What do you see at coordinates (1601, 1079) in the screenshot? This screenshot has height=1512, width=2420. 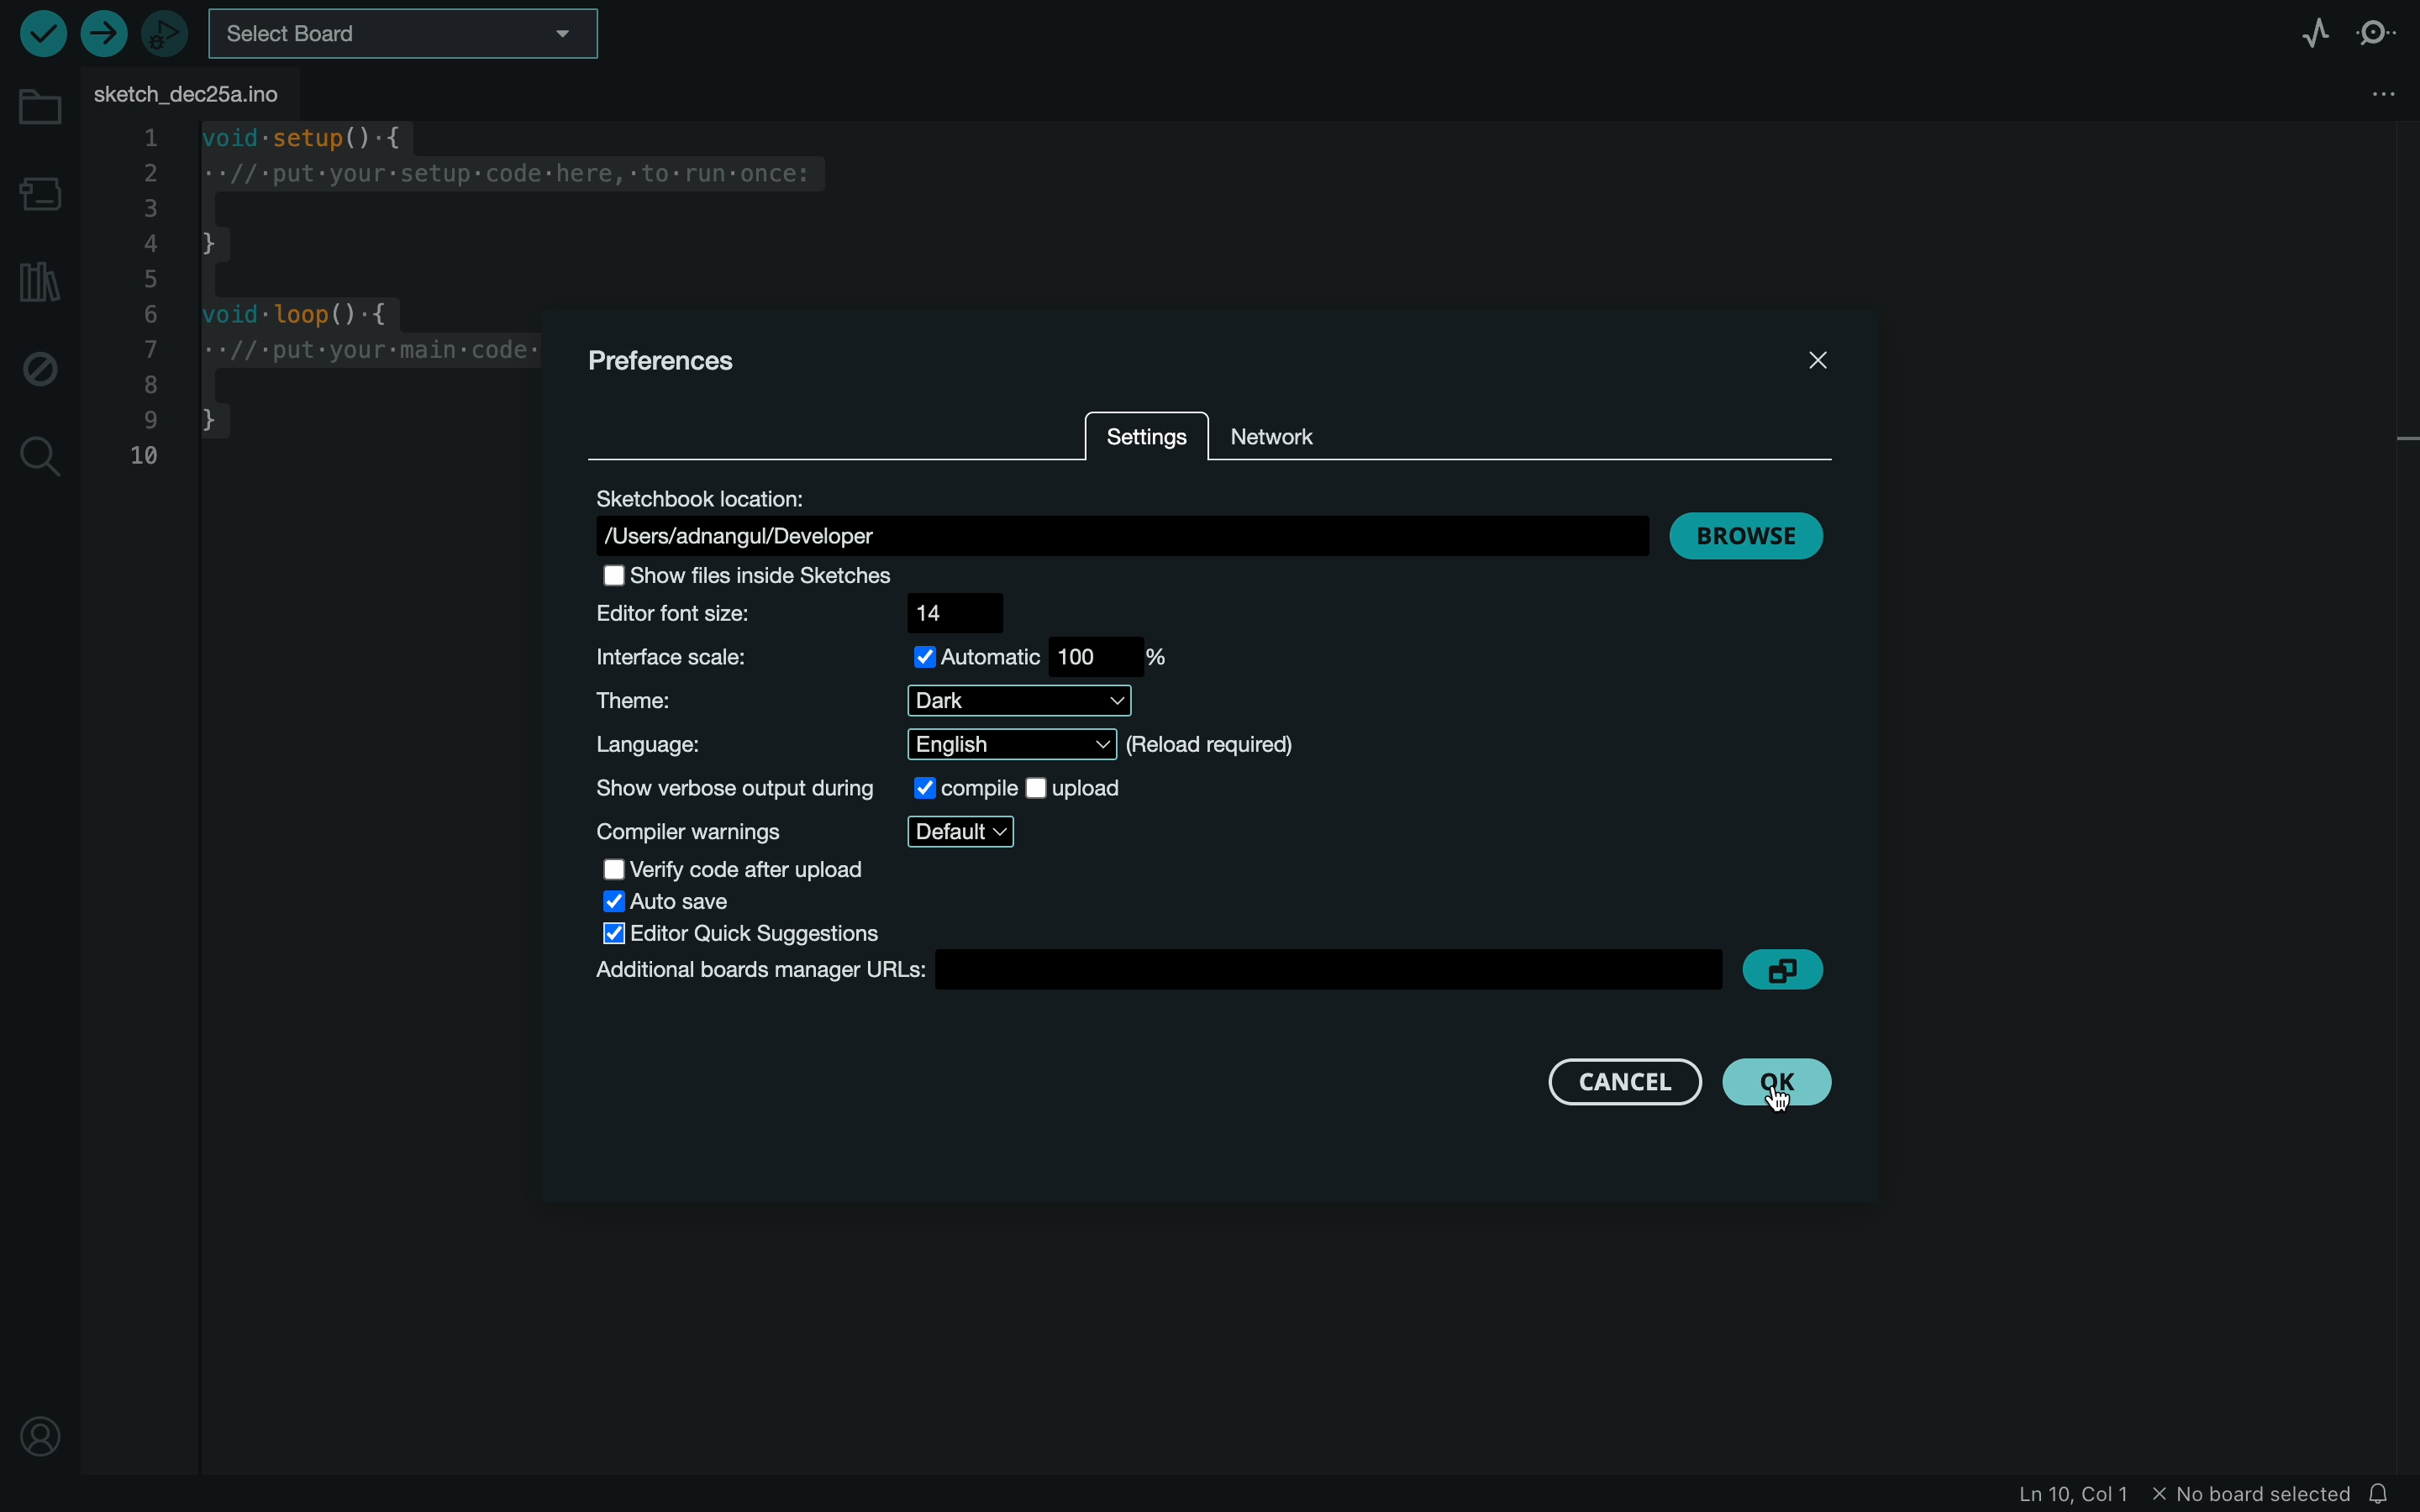 I see `cancel` at bounding box center [1601, 1079].